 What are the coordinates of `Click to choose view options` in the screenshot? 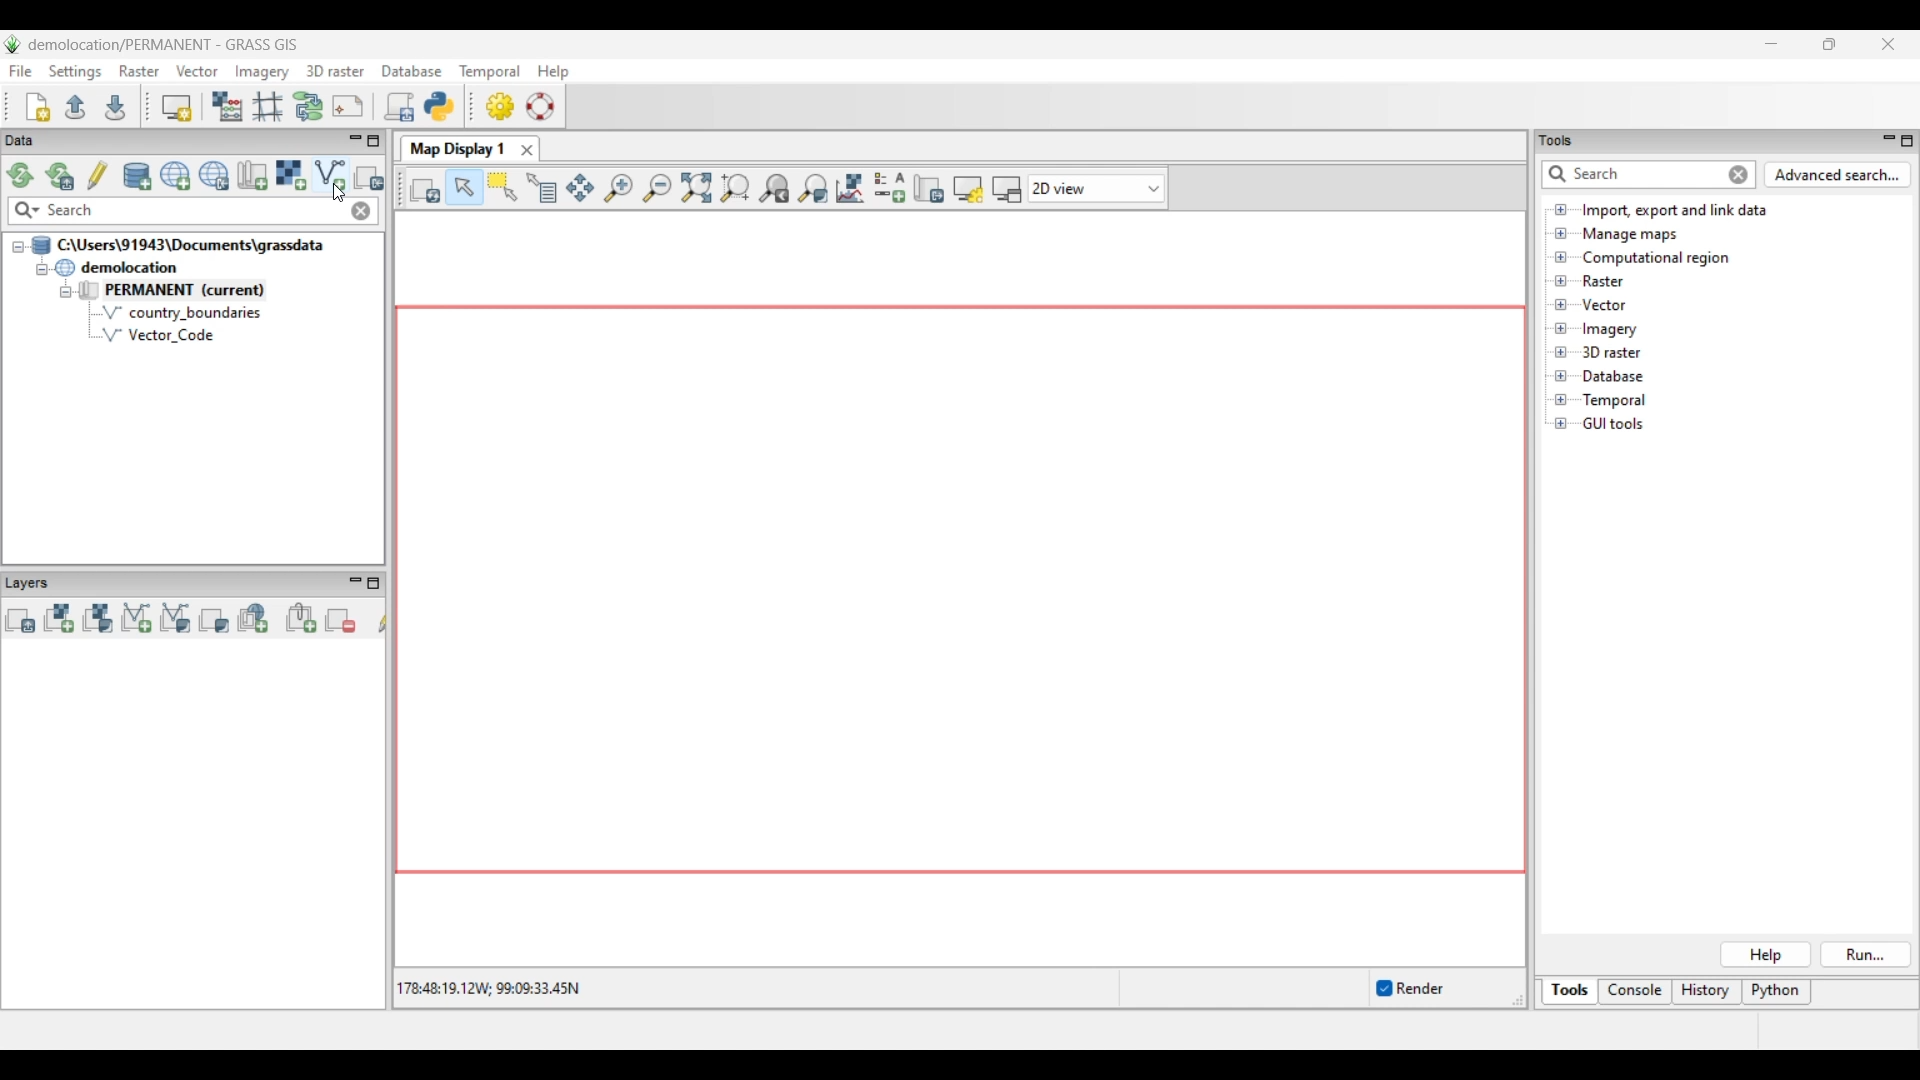 It's located at (1096, 188).